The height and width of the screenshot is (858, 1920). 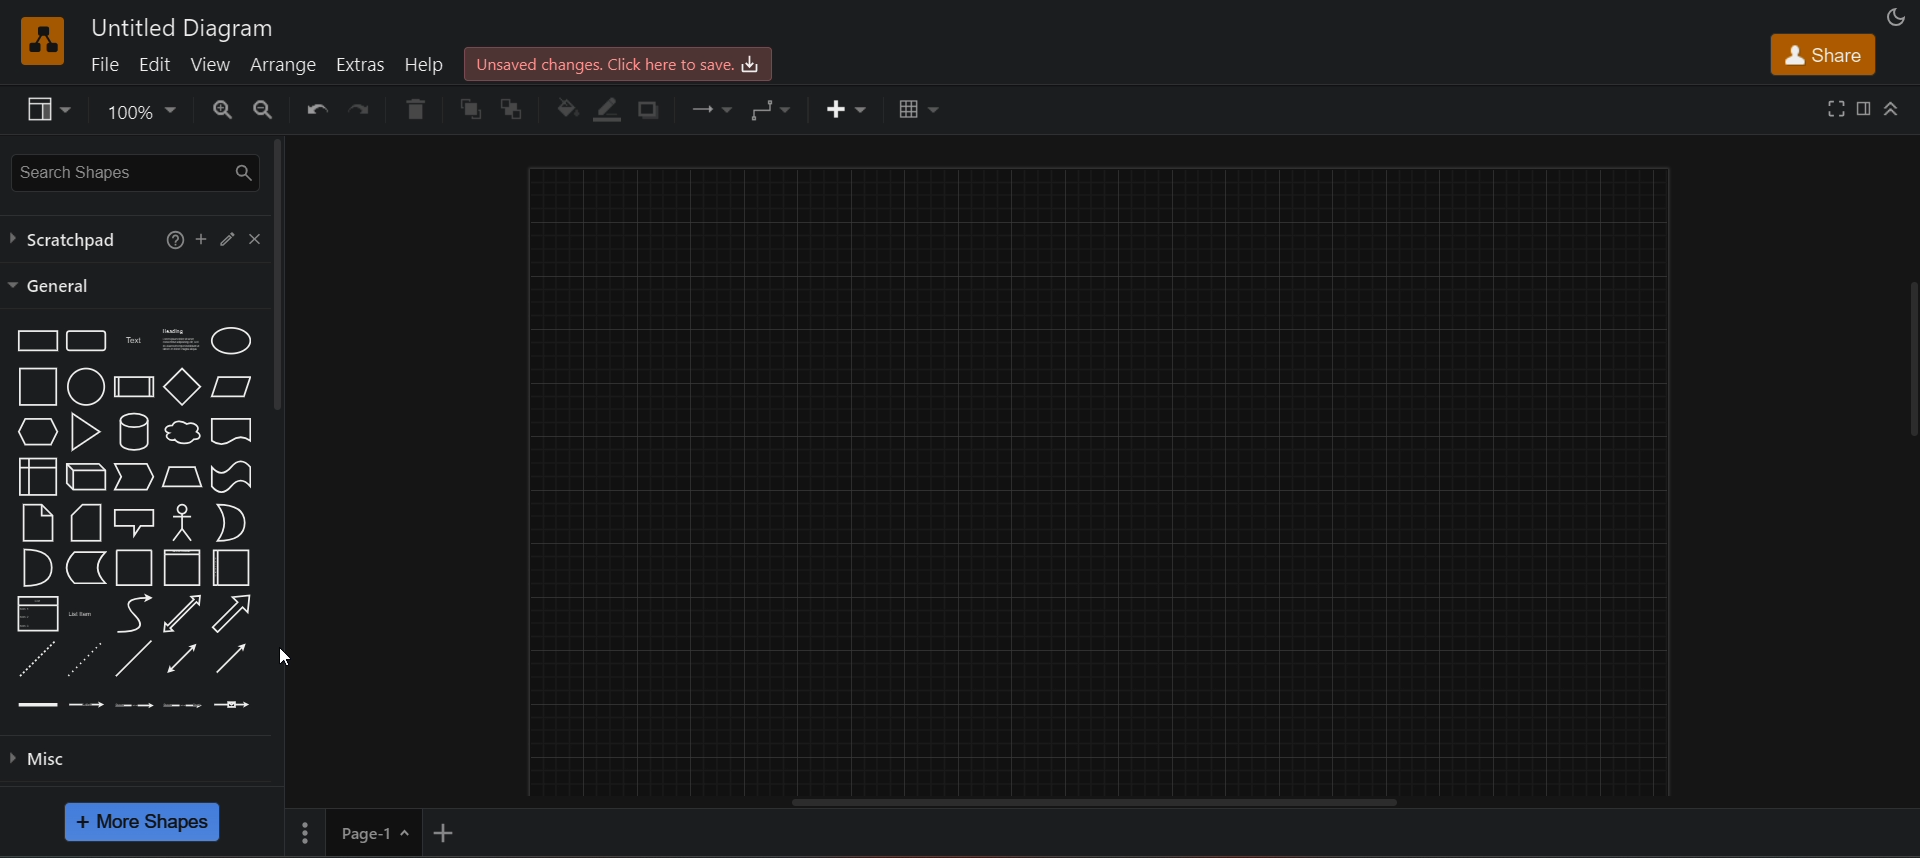 I want to click on file, so click(x=104, y=64).